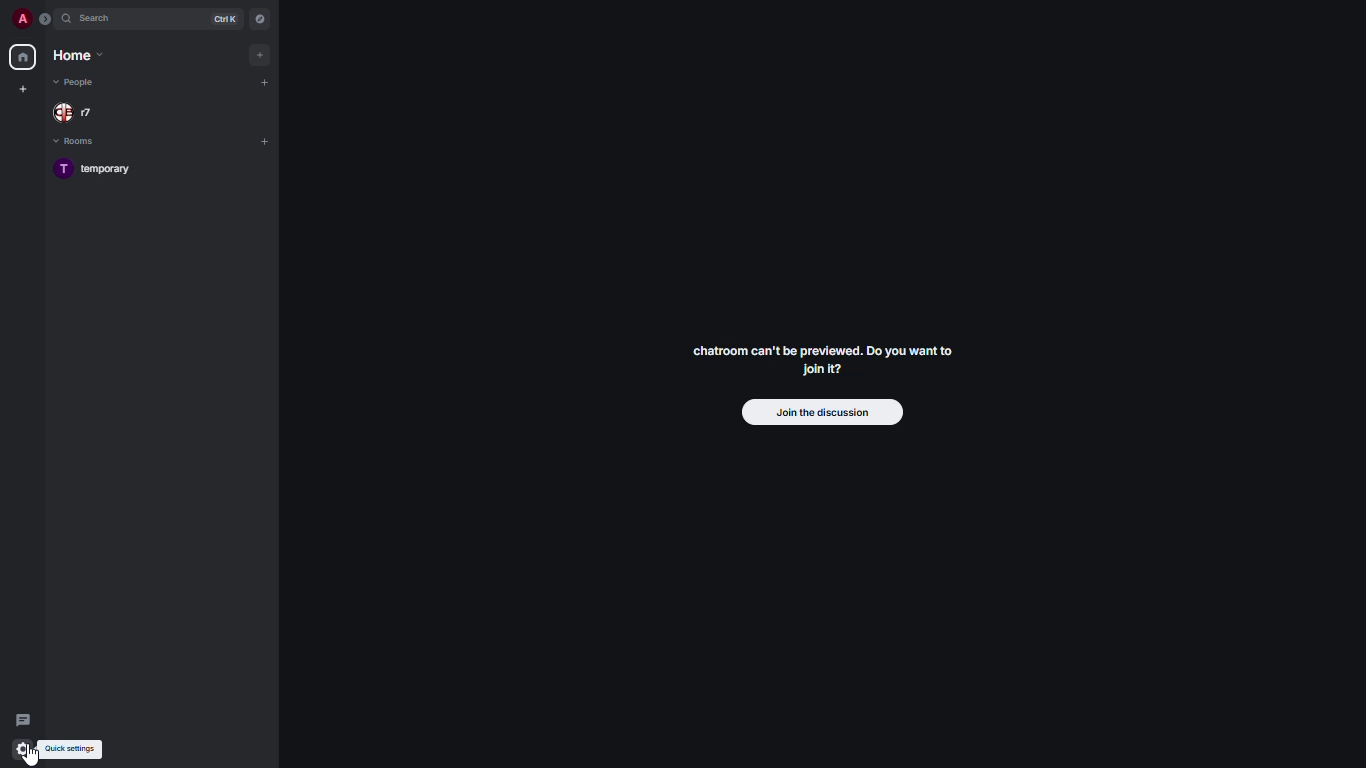 The image size is (1366, 768). What do you see at coordinates (24, 88) in the screenshot?
I see `create new space` at bounding box center [24, 88].